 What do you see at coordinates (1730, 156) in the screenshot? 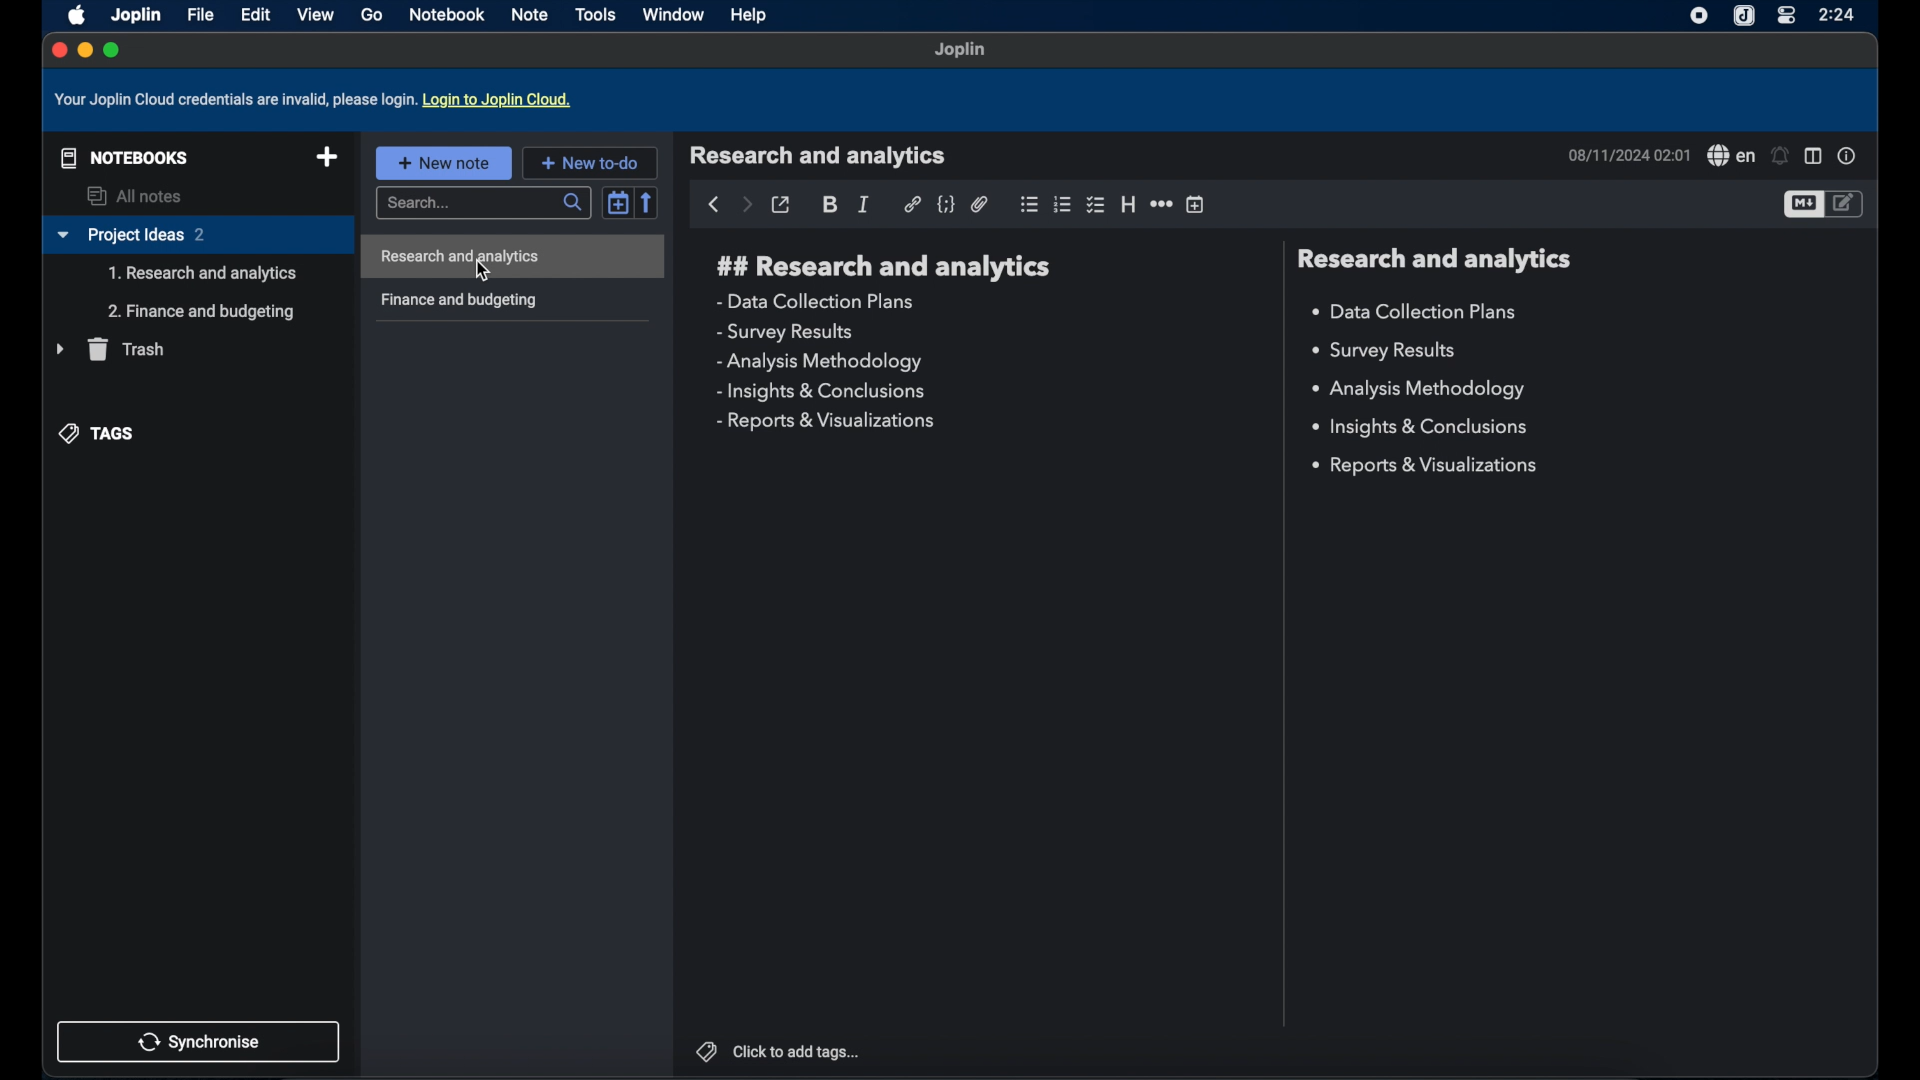
I see `spell check` at bounding box center [1730, 156].